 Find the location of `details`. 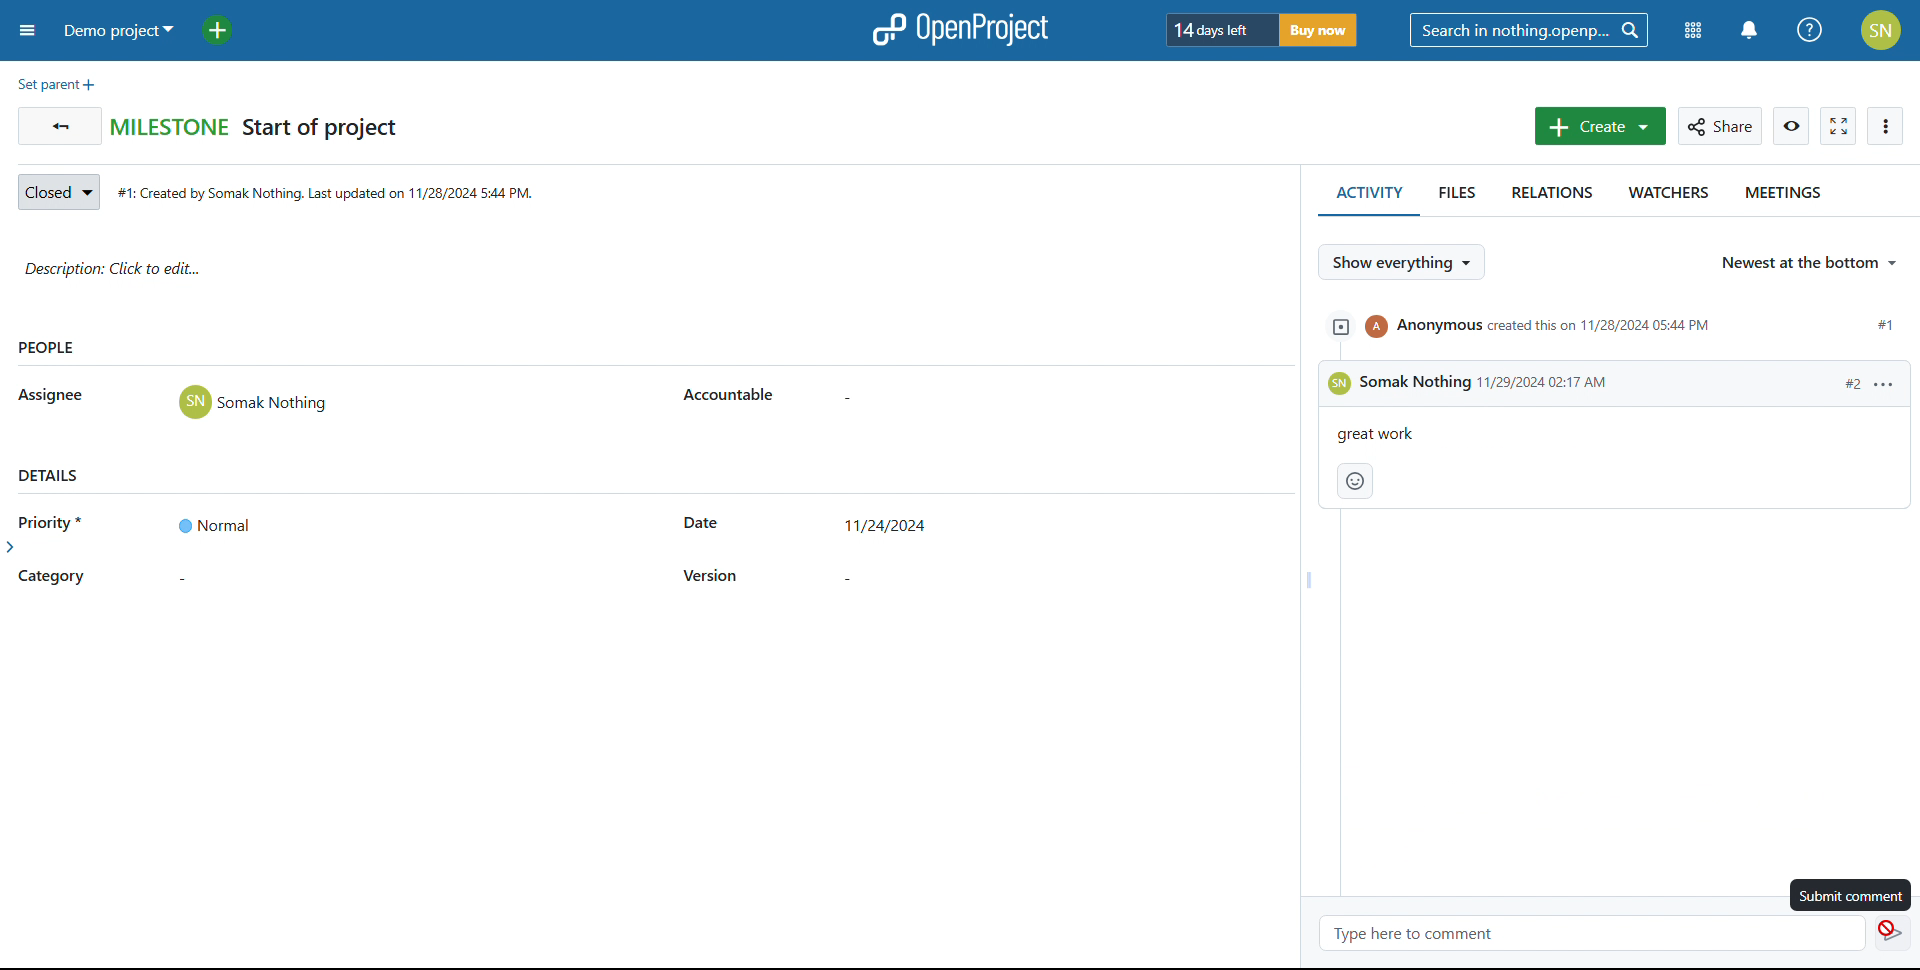

details is located at coordinates (50, 474).